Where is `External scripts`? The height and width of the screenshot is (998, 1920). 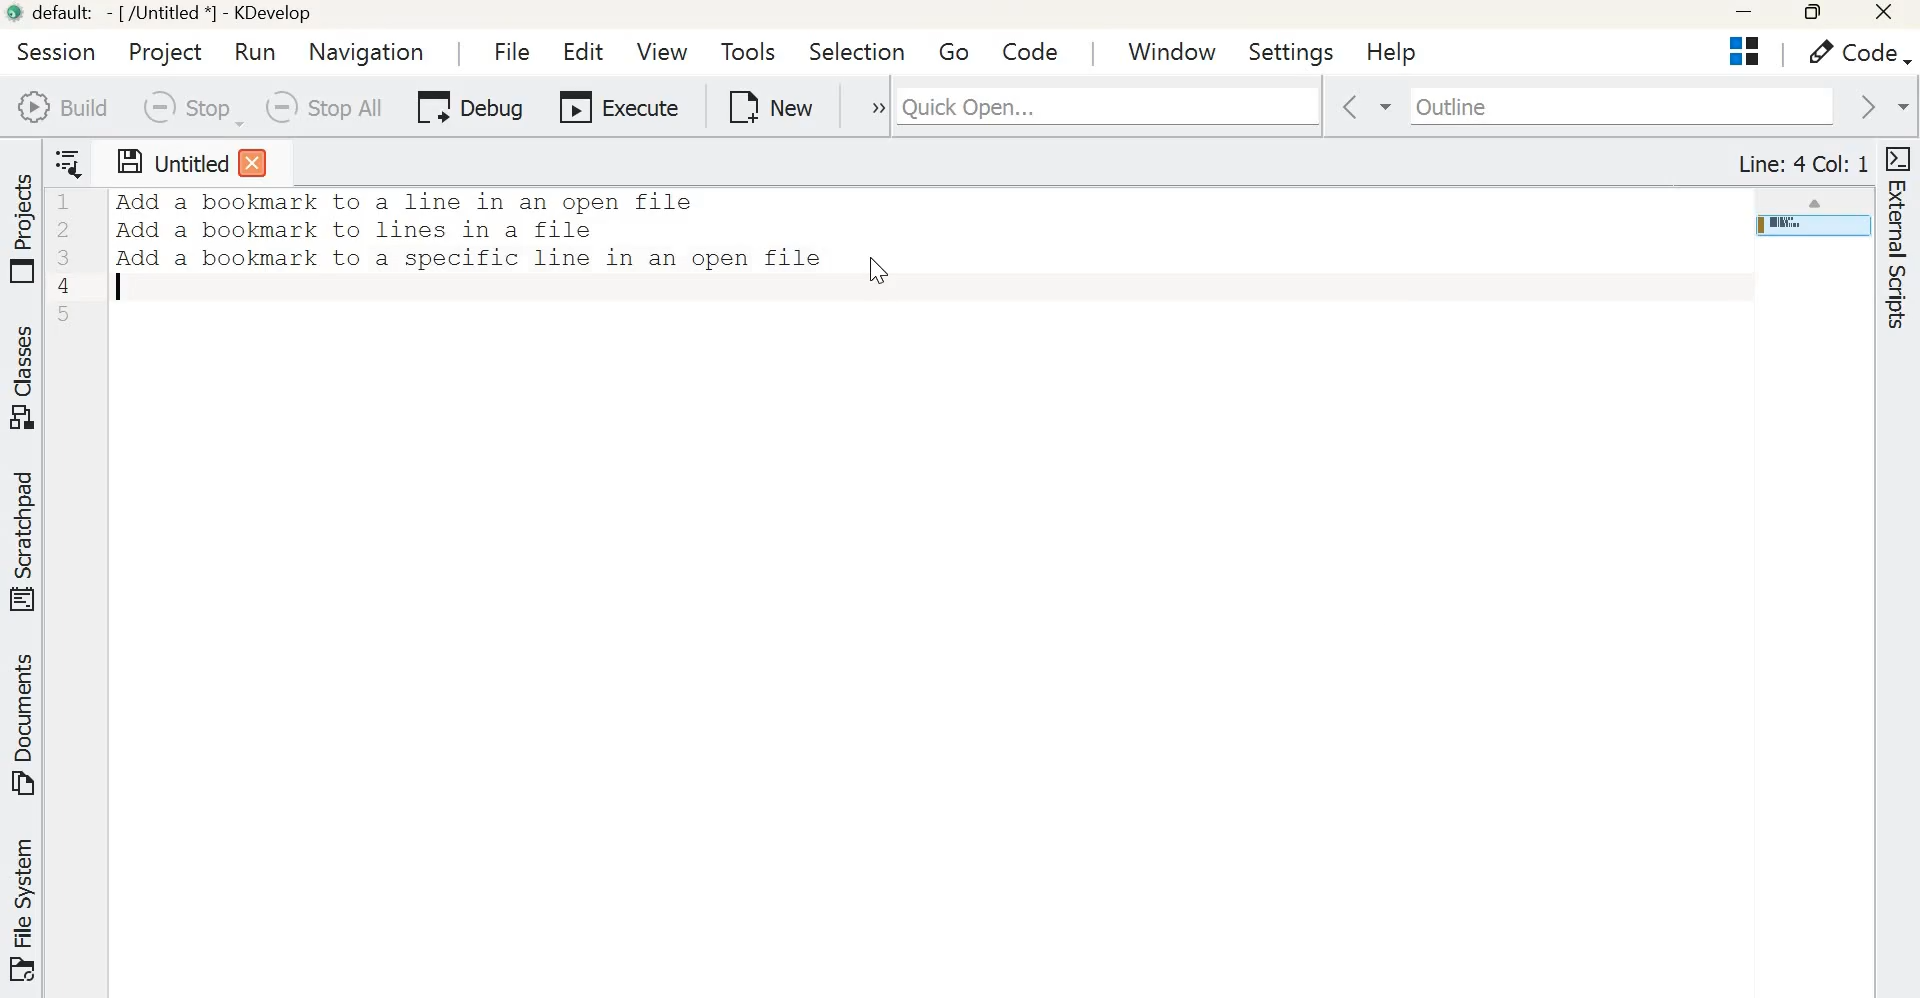
External scripts is located at coordinates (1901, 253).